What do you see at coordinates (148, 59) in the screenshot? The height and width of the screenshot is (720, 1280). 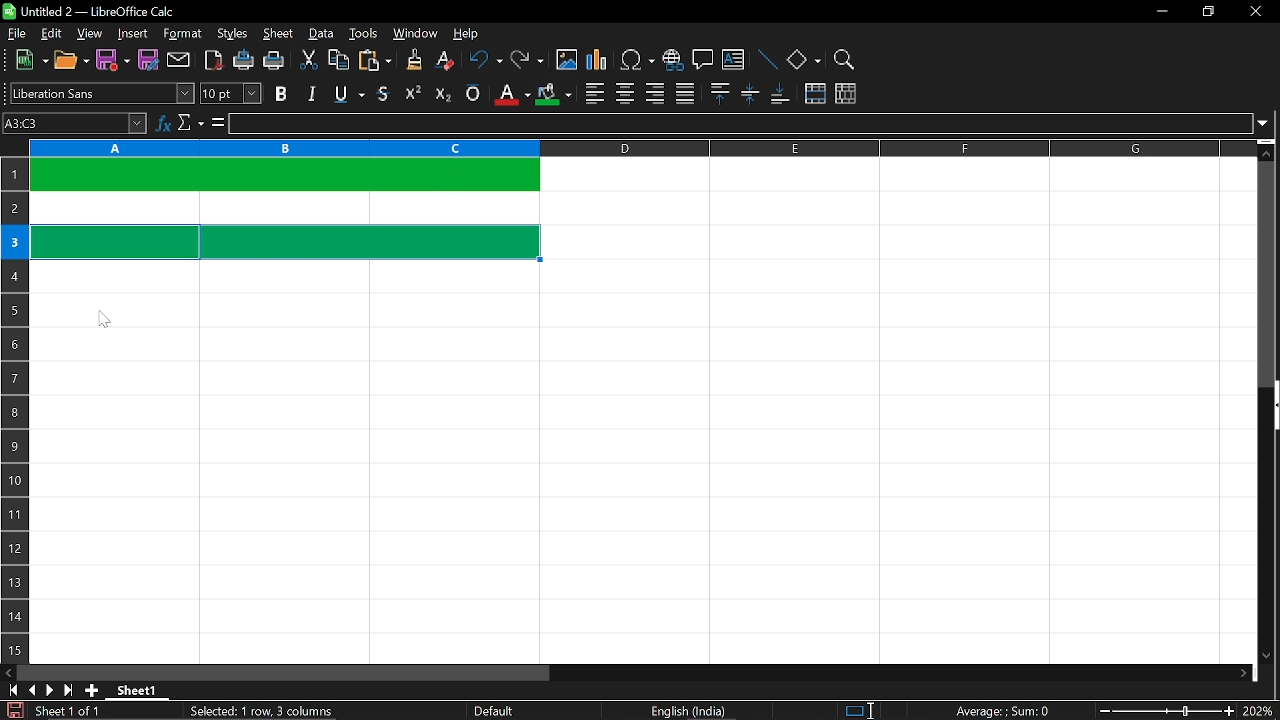 I see `save as` at bounding box center [148, 59].